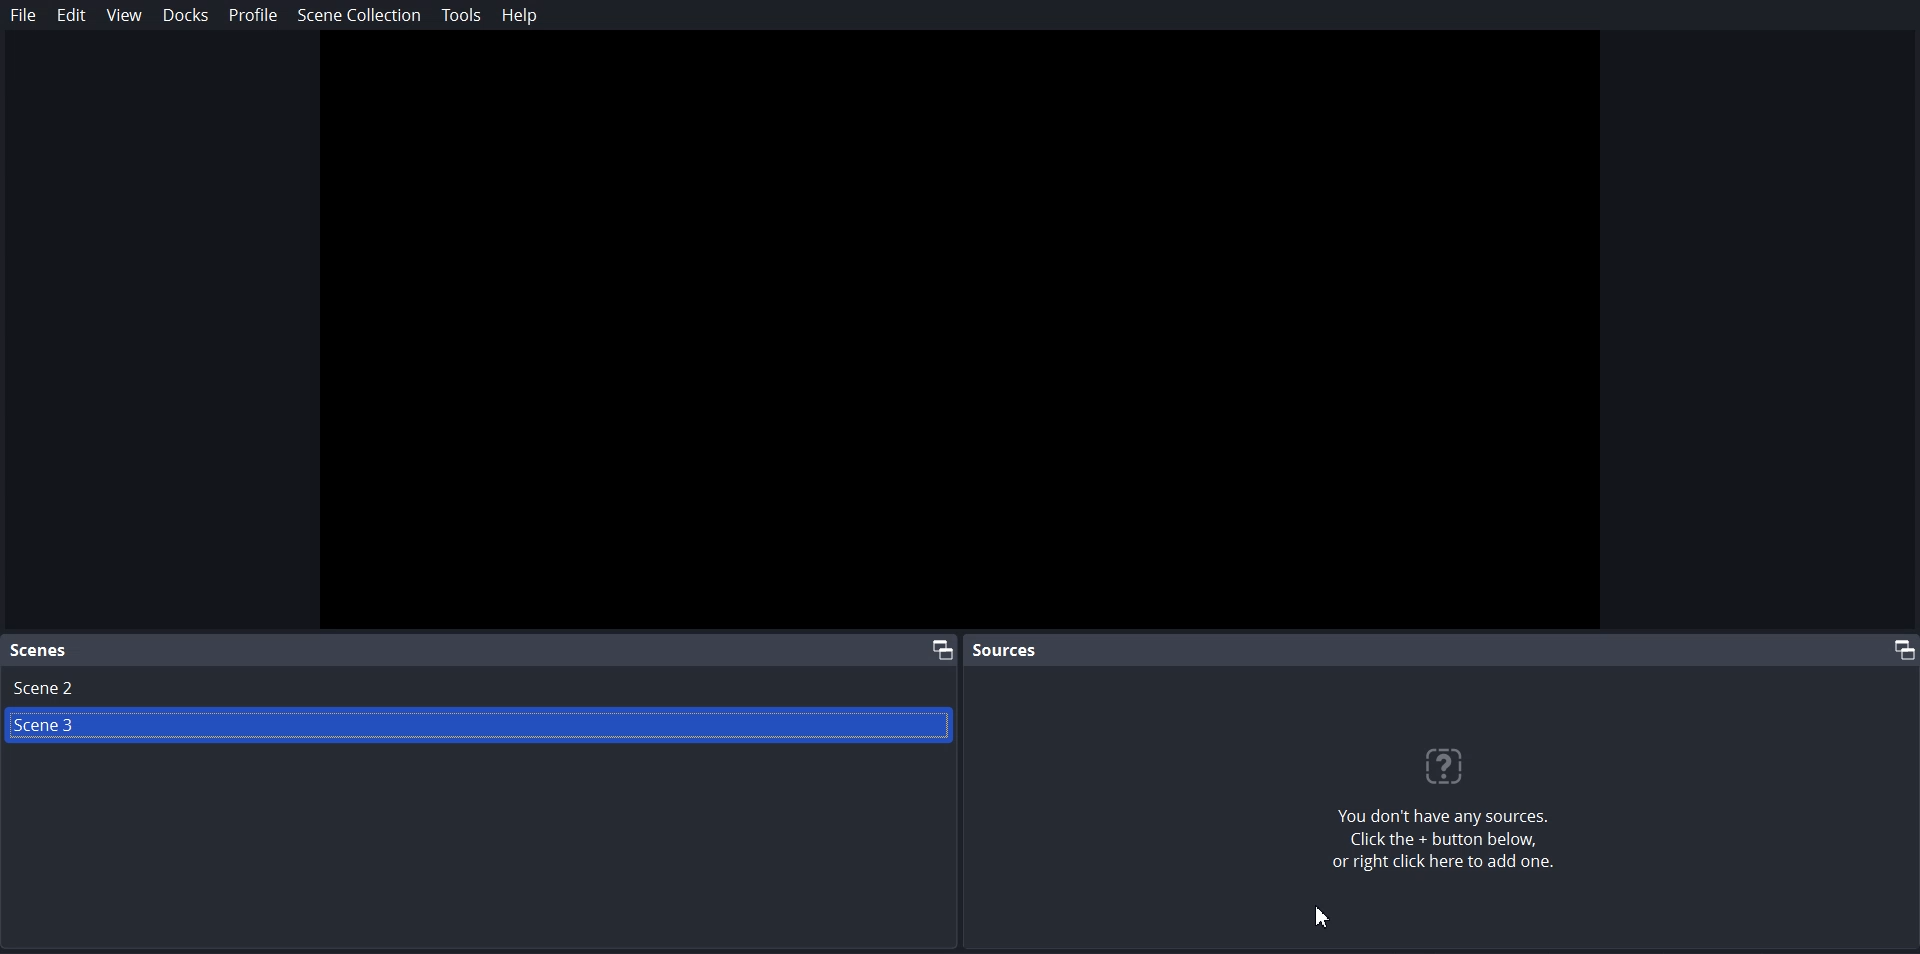 This screenshot has width=1920, height=954. Describe the element at coordinates (1455, 844) in the screenshot. I see `You don’t have any sources.
Click the + button below,
or right click here to add one.` at that location.